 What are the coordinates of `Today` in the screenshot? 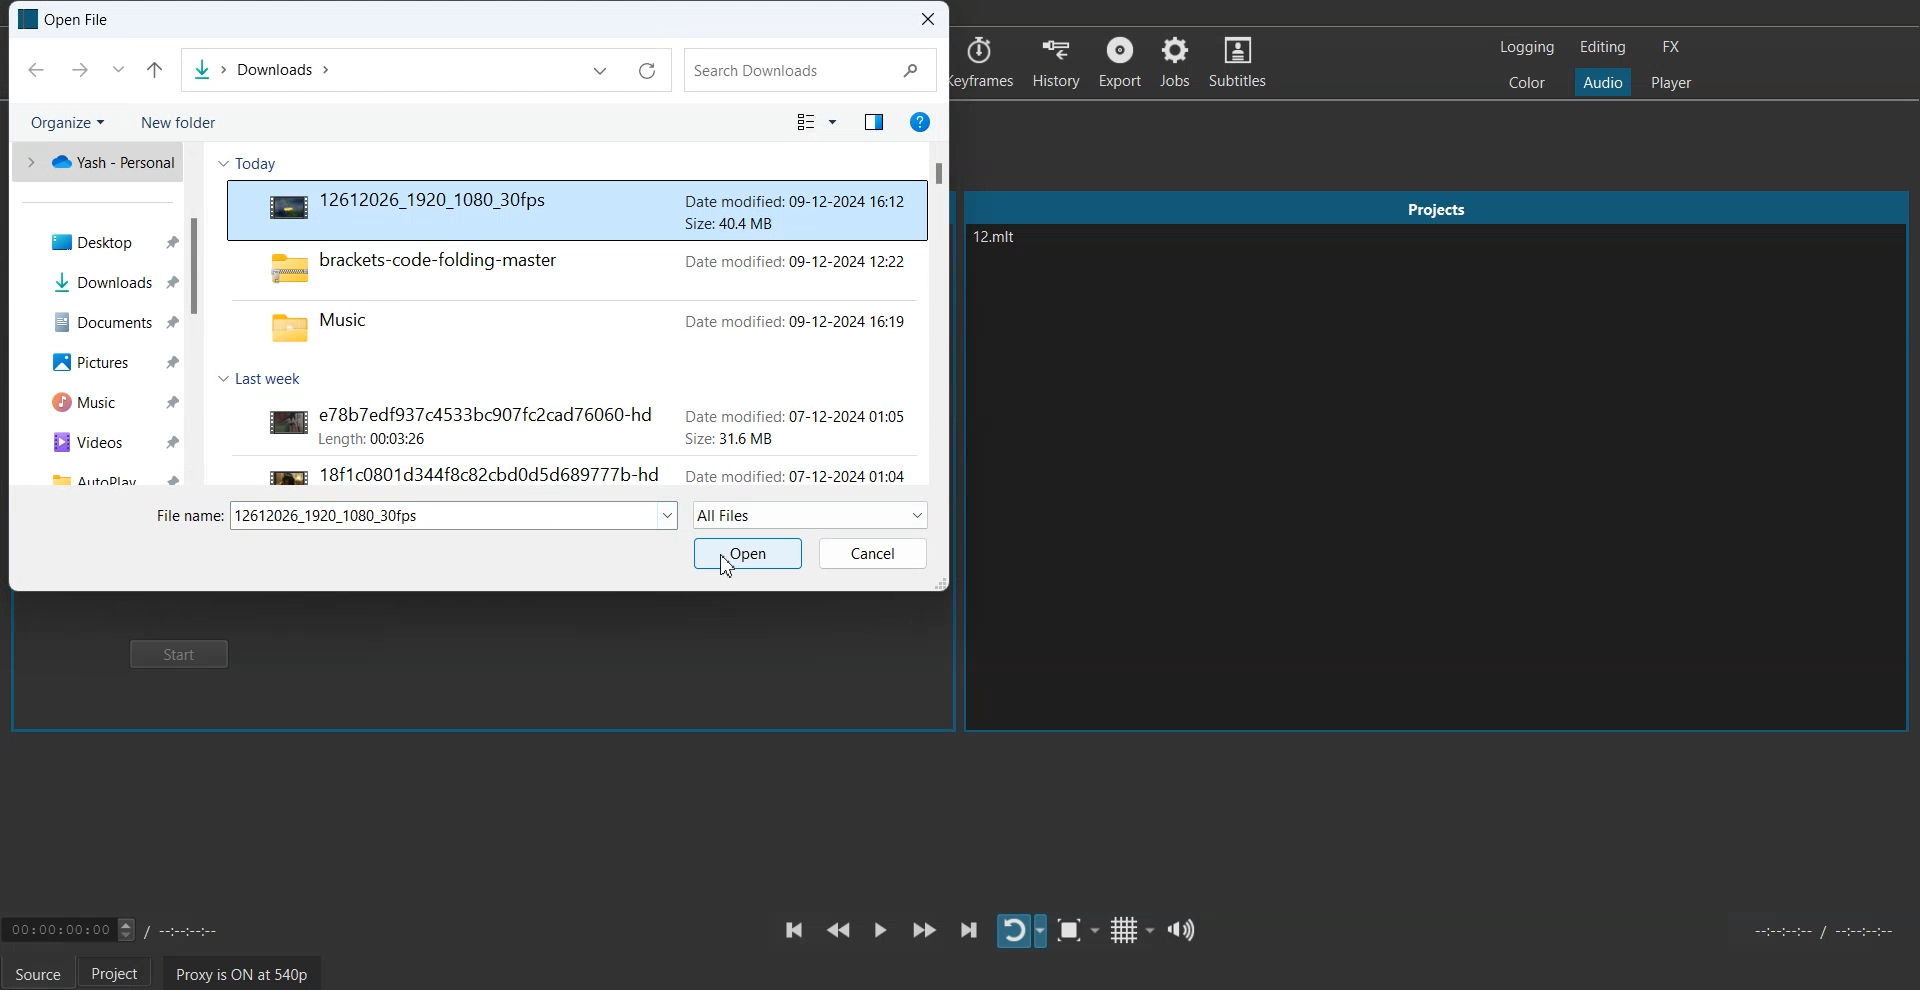 It's located at (257, 164).